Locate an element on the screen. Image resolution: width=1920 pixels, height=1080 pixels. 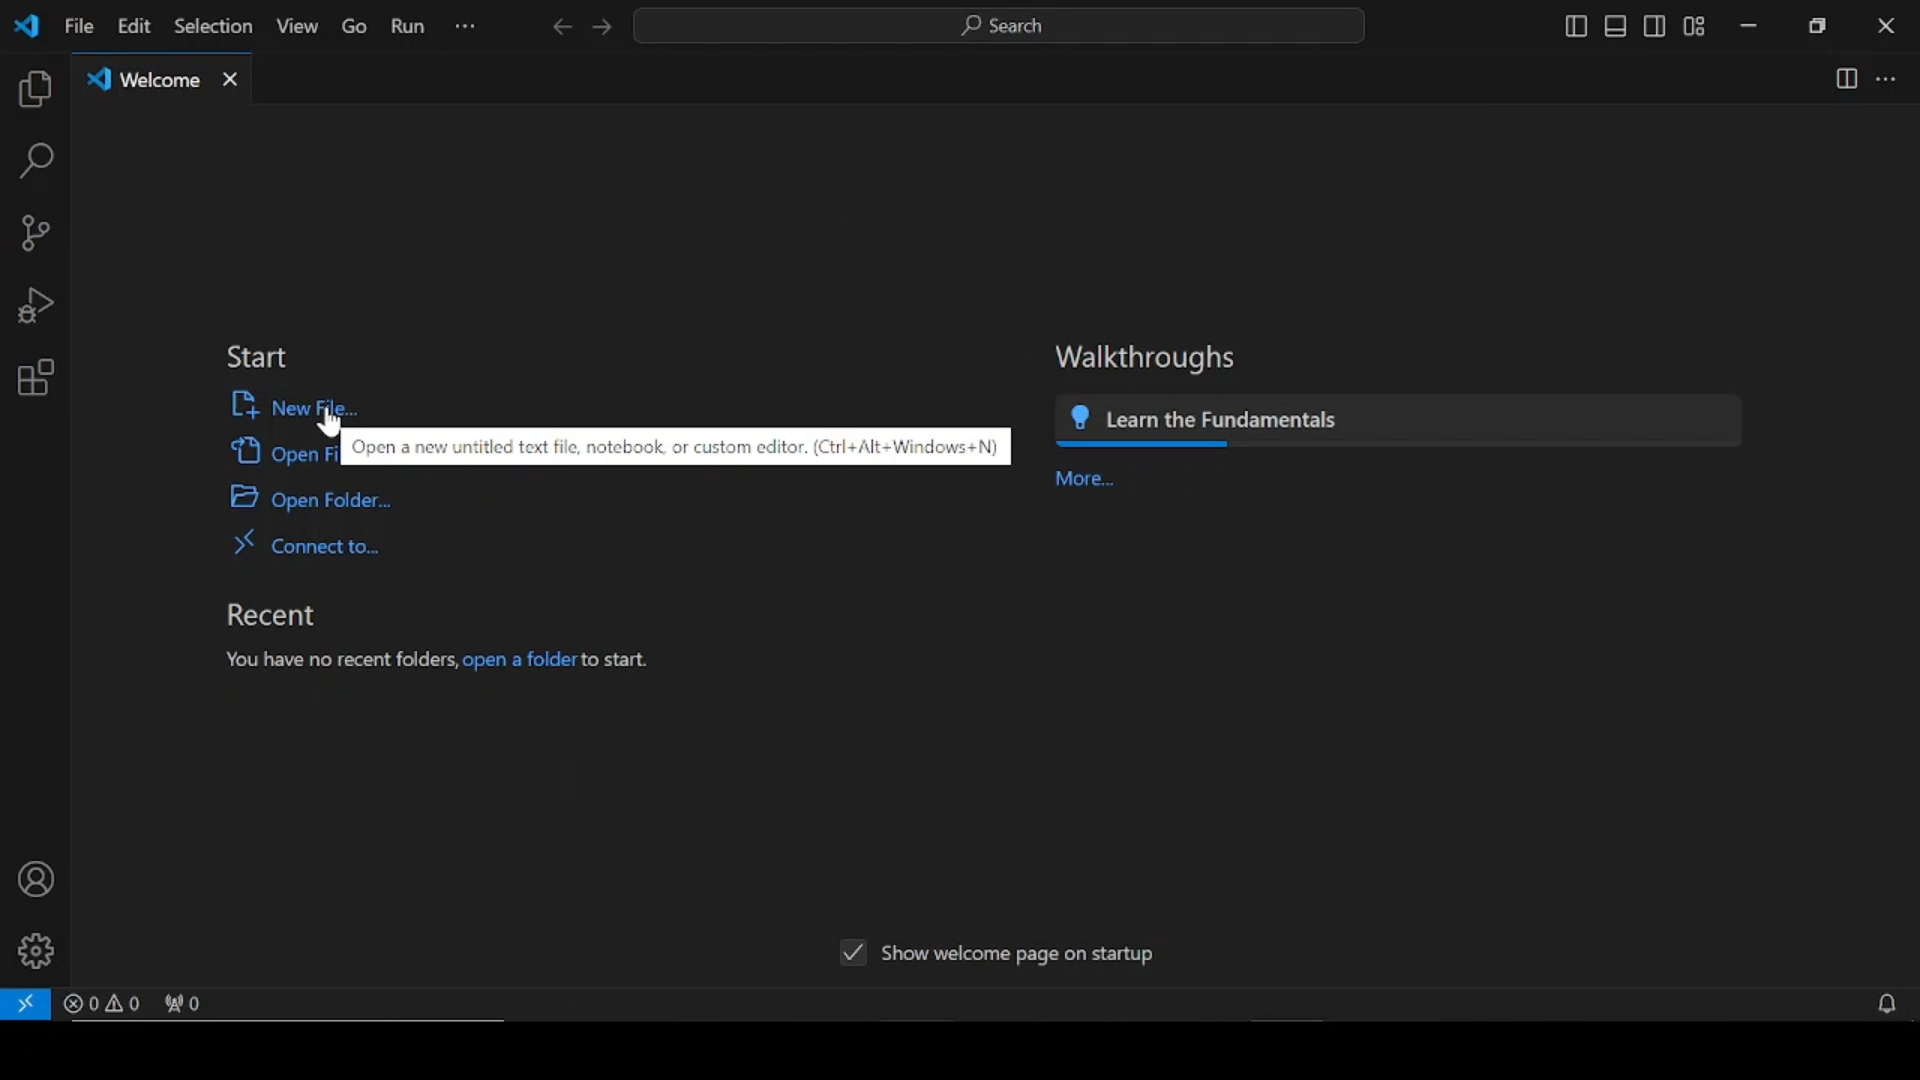
start is located at coordinates (258, 357).